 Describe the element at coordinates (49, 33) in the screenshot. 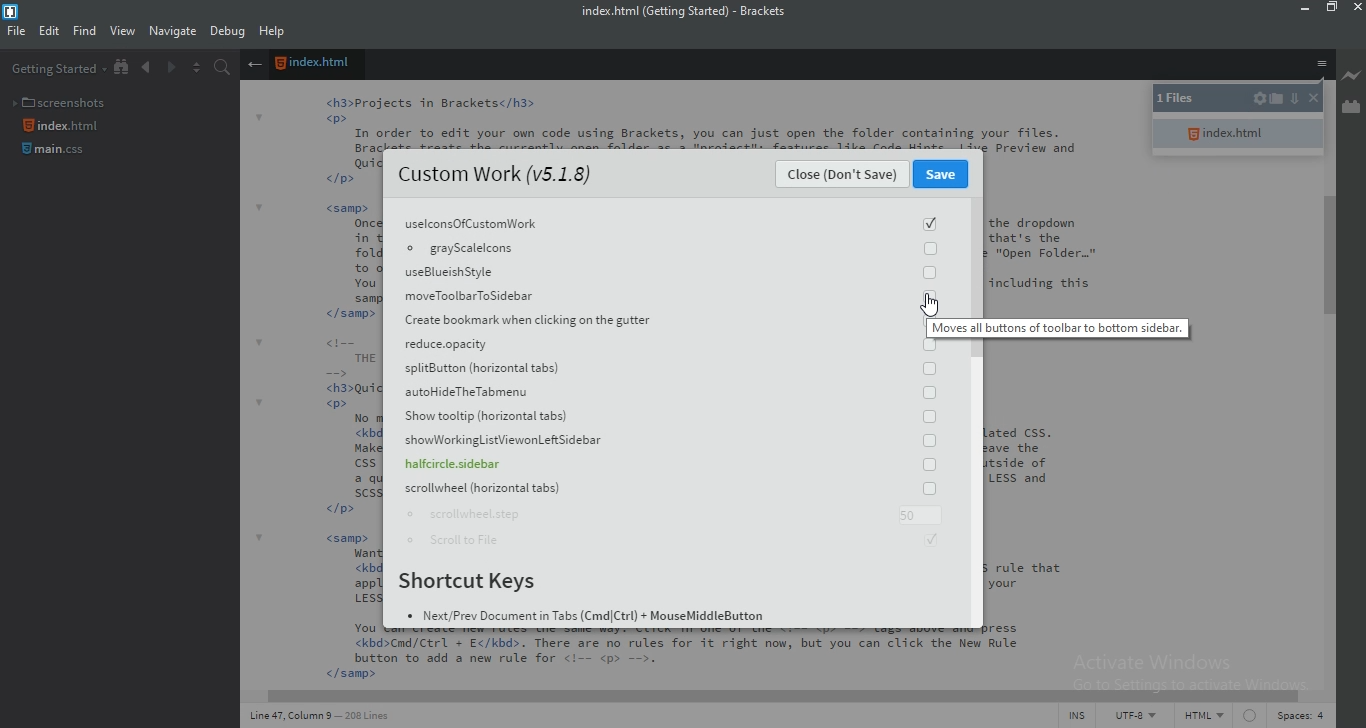

I see `Edit` at that location.